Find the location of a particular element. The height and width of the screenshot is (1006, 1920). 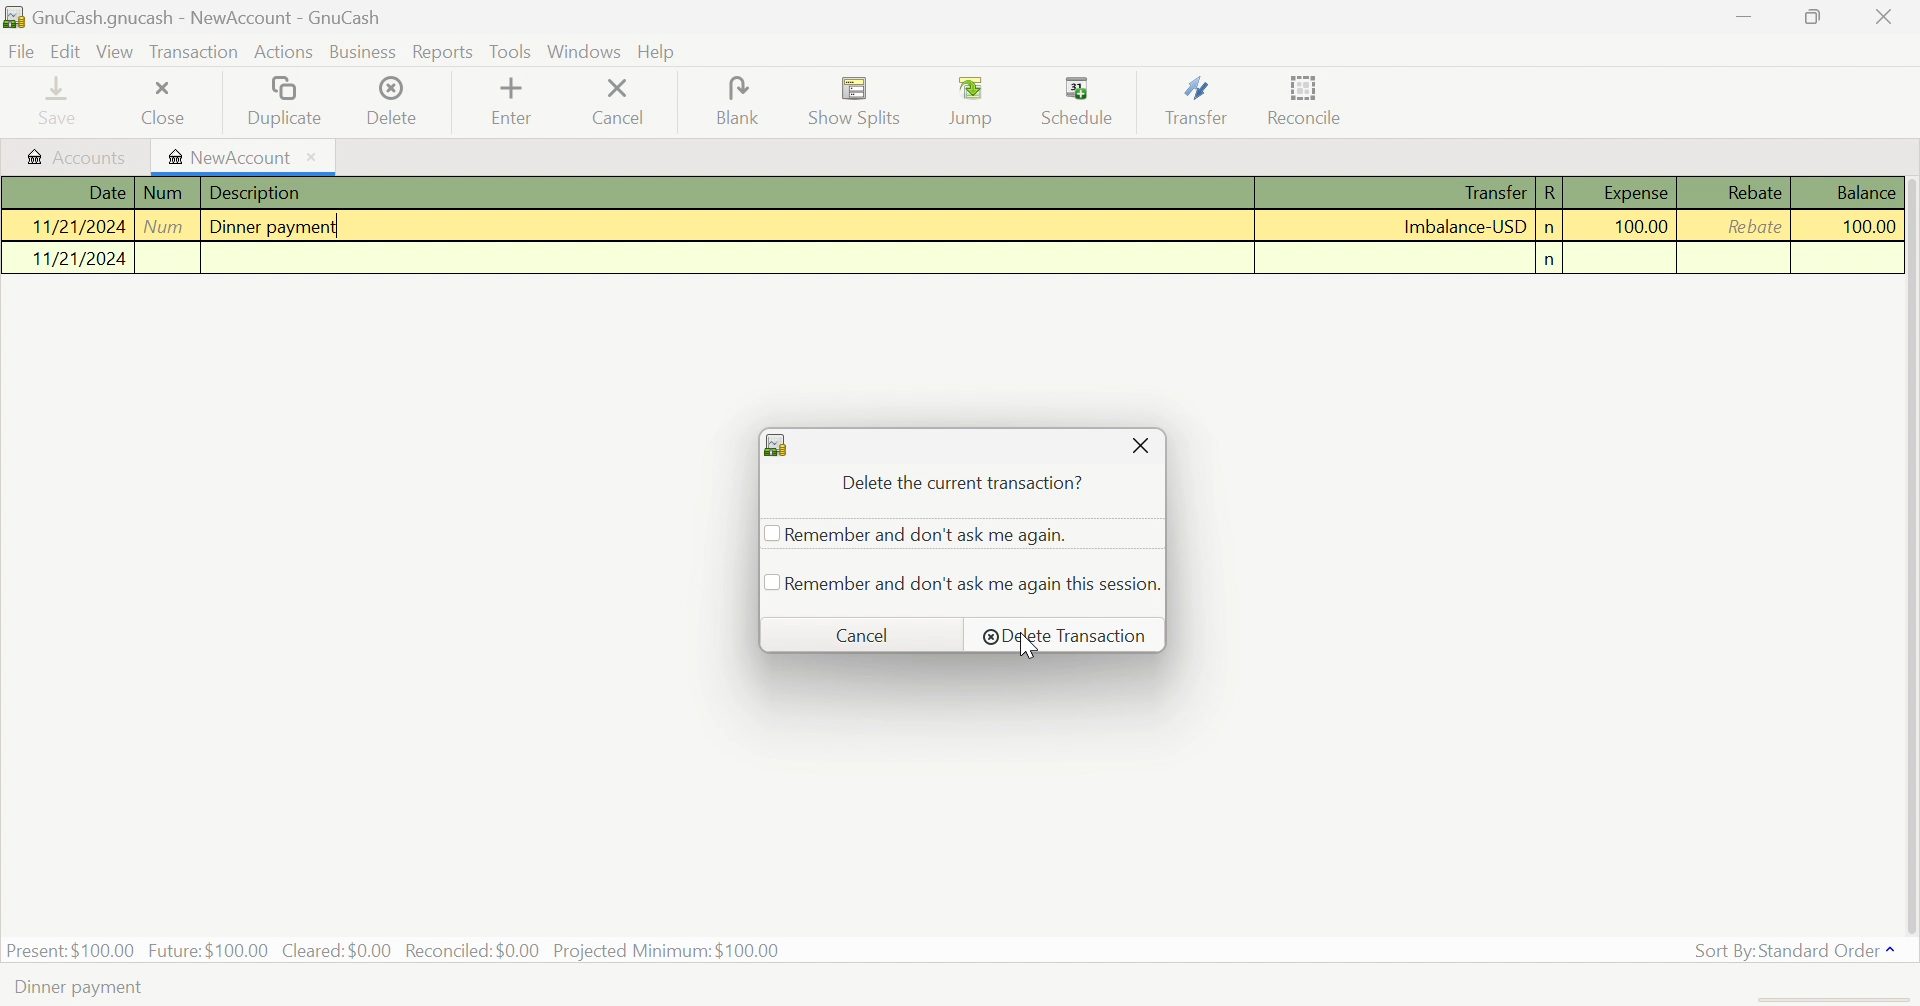

11/21/2024 is located at coordinates (82, 226).